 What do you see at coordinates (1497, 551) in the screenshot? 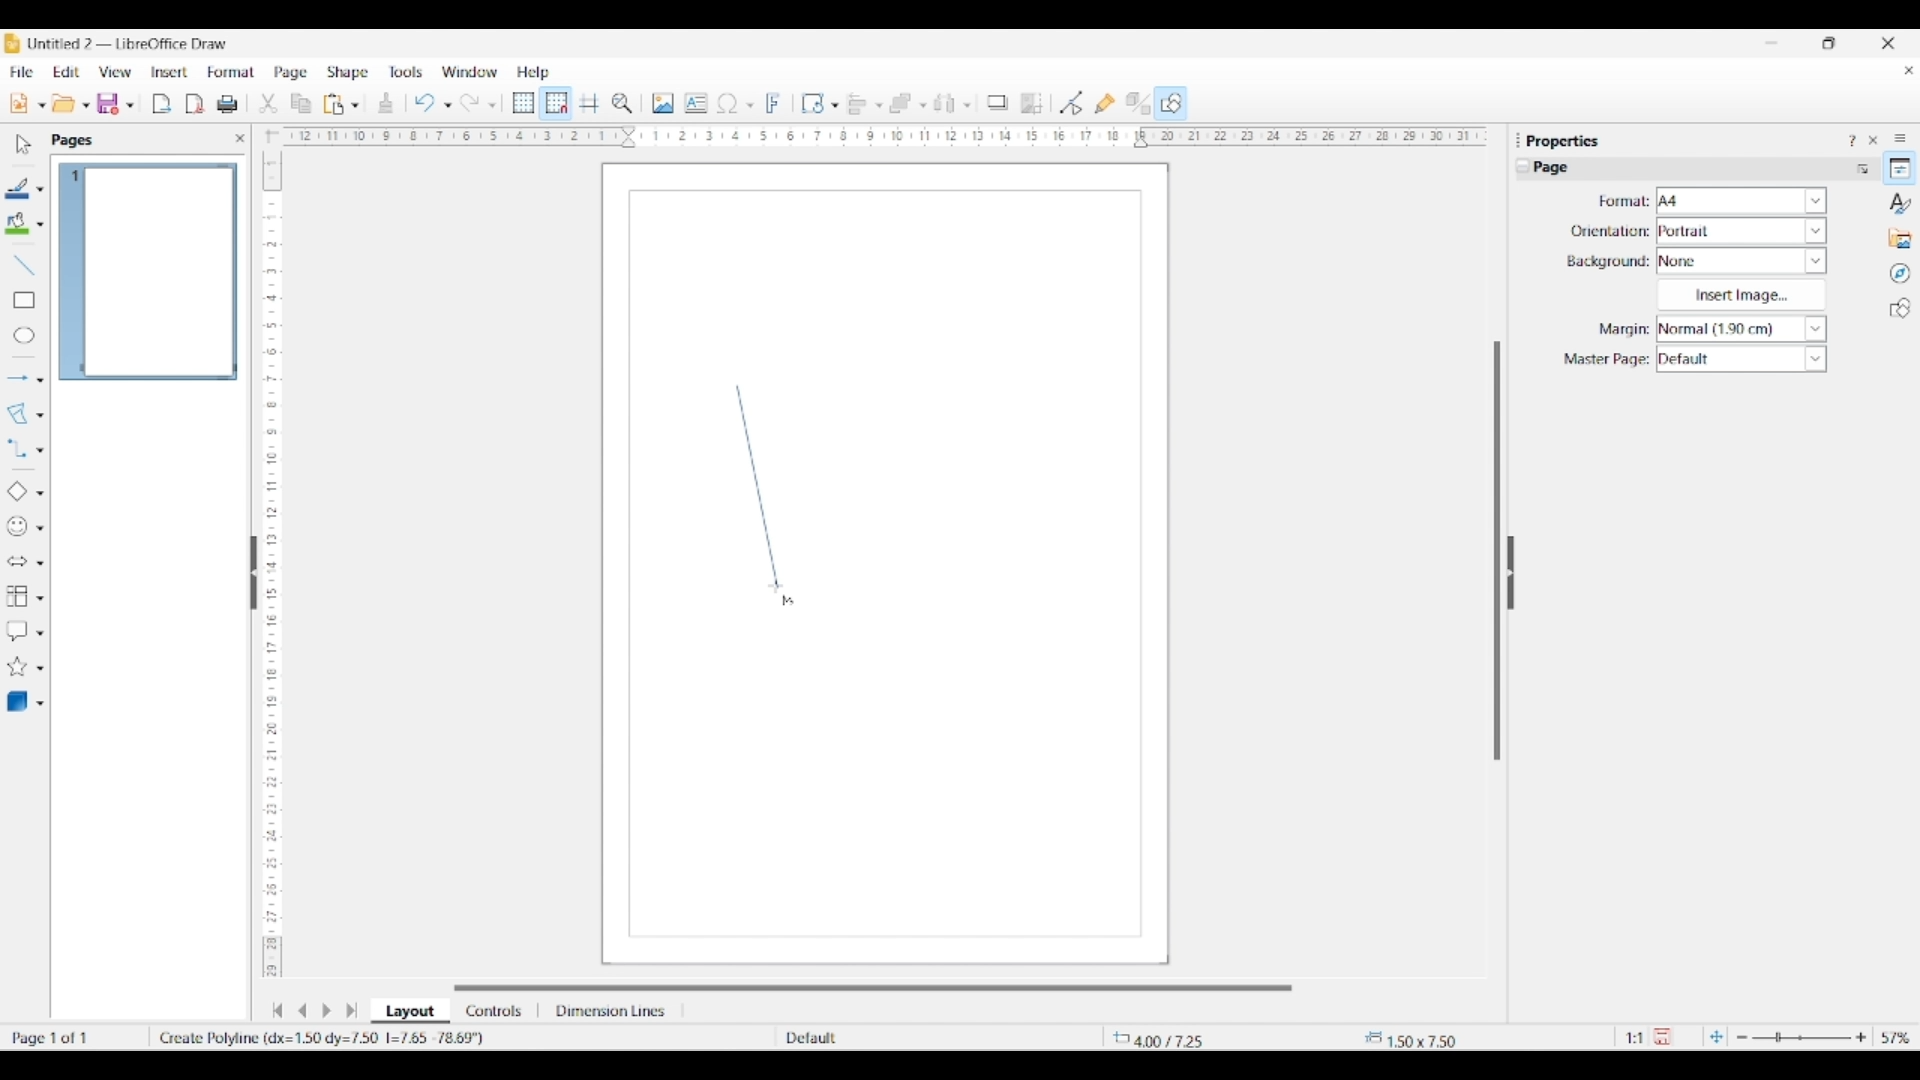
I see `Vertical slide bar` at bounding box center [1497, 551].